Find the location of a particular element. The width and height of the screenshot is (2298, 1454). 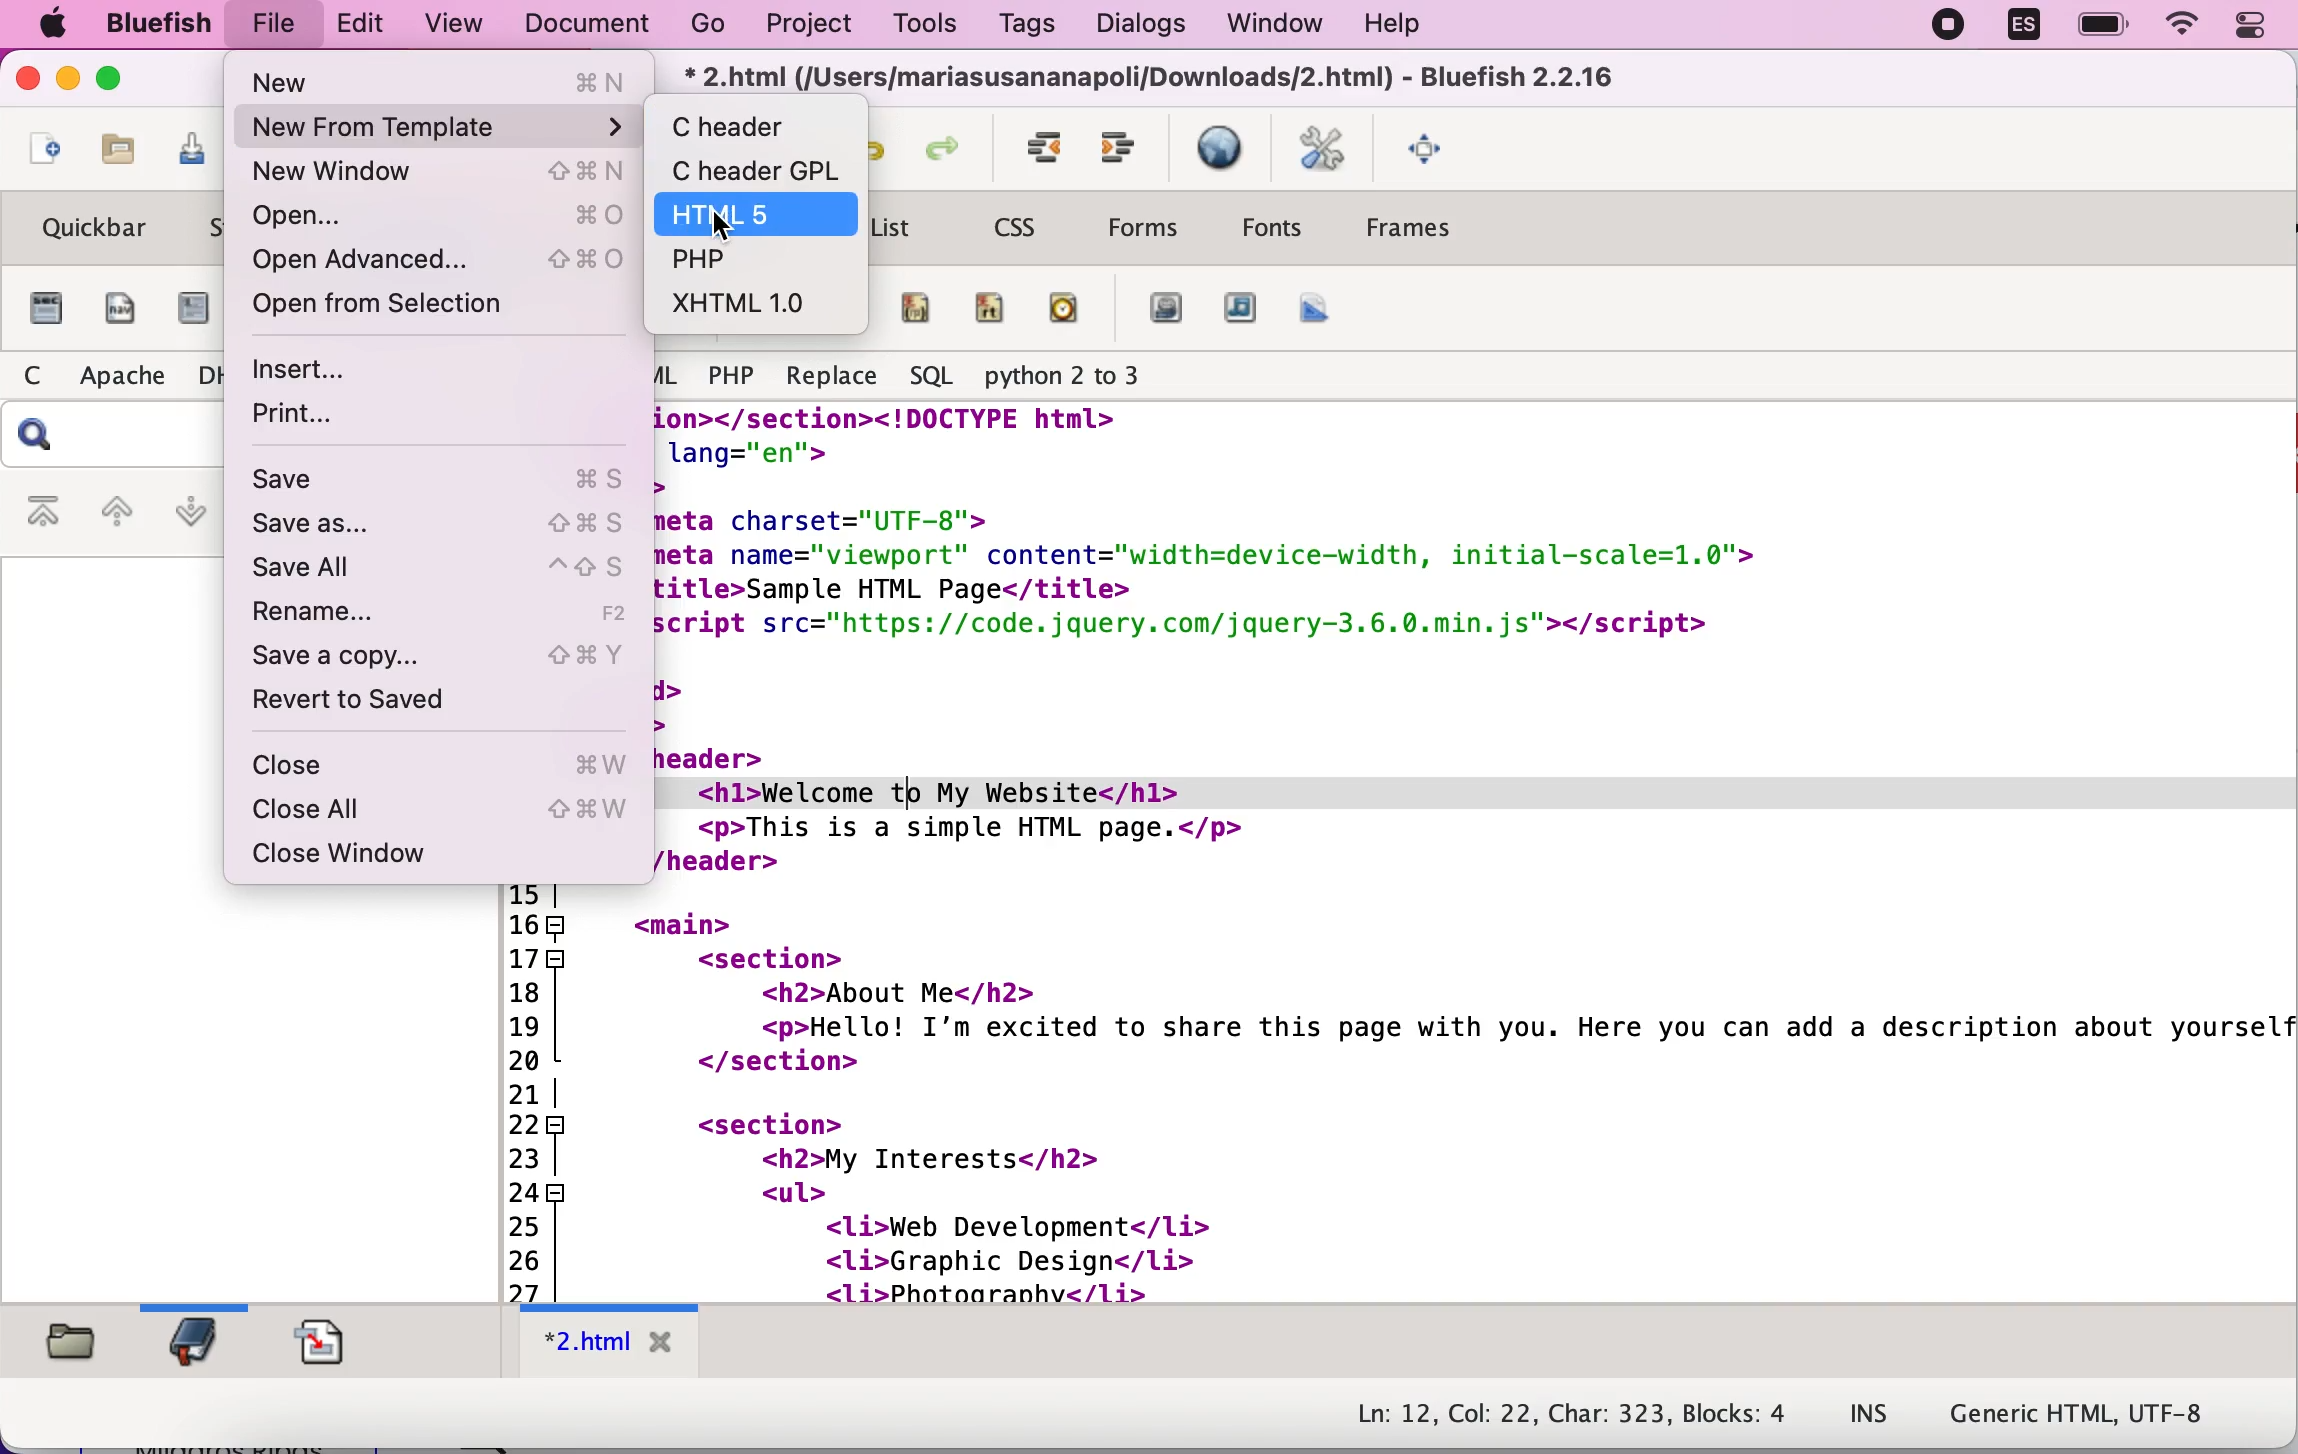

DH is located at coordinates (210, 373).